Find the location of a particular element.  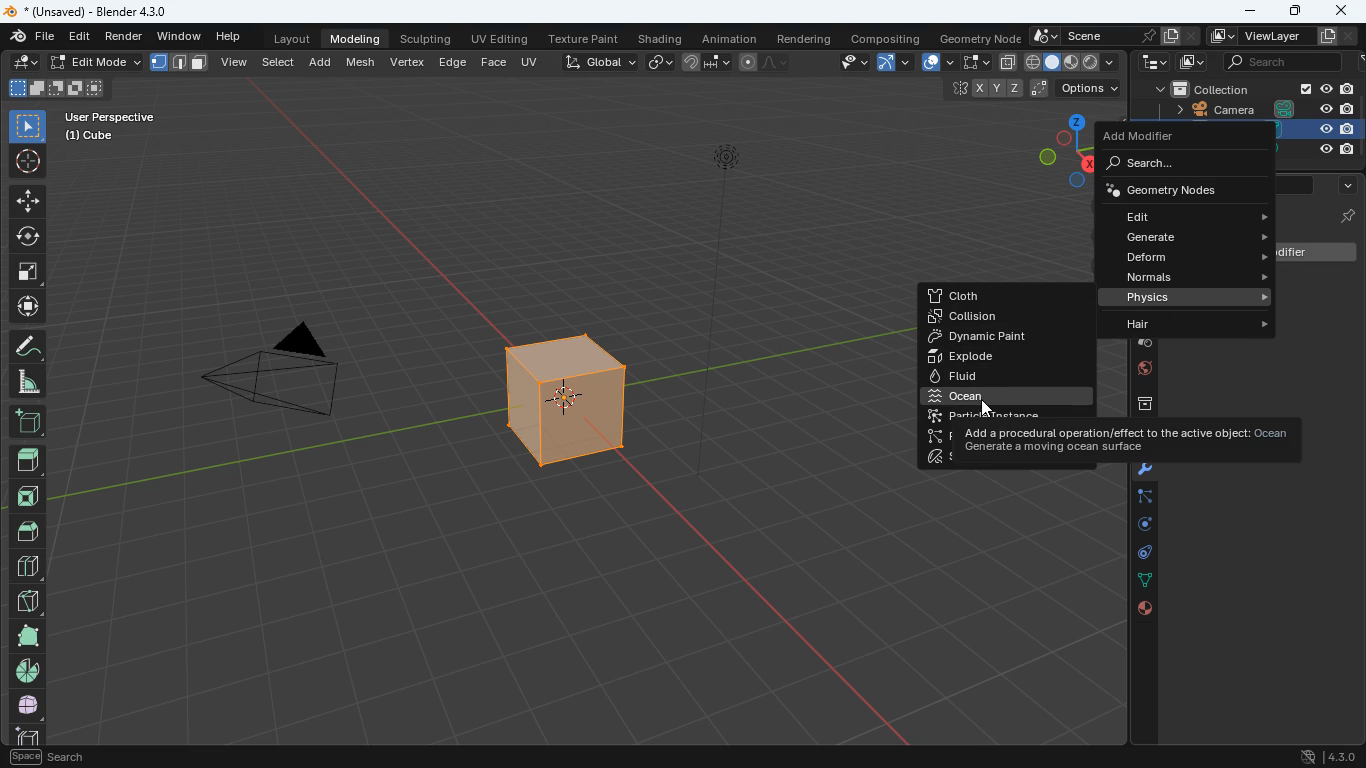

normals is located at coordinates (1203, 278).